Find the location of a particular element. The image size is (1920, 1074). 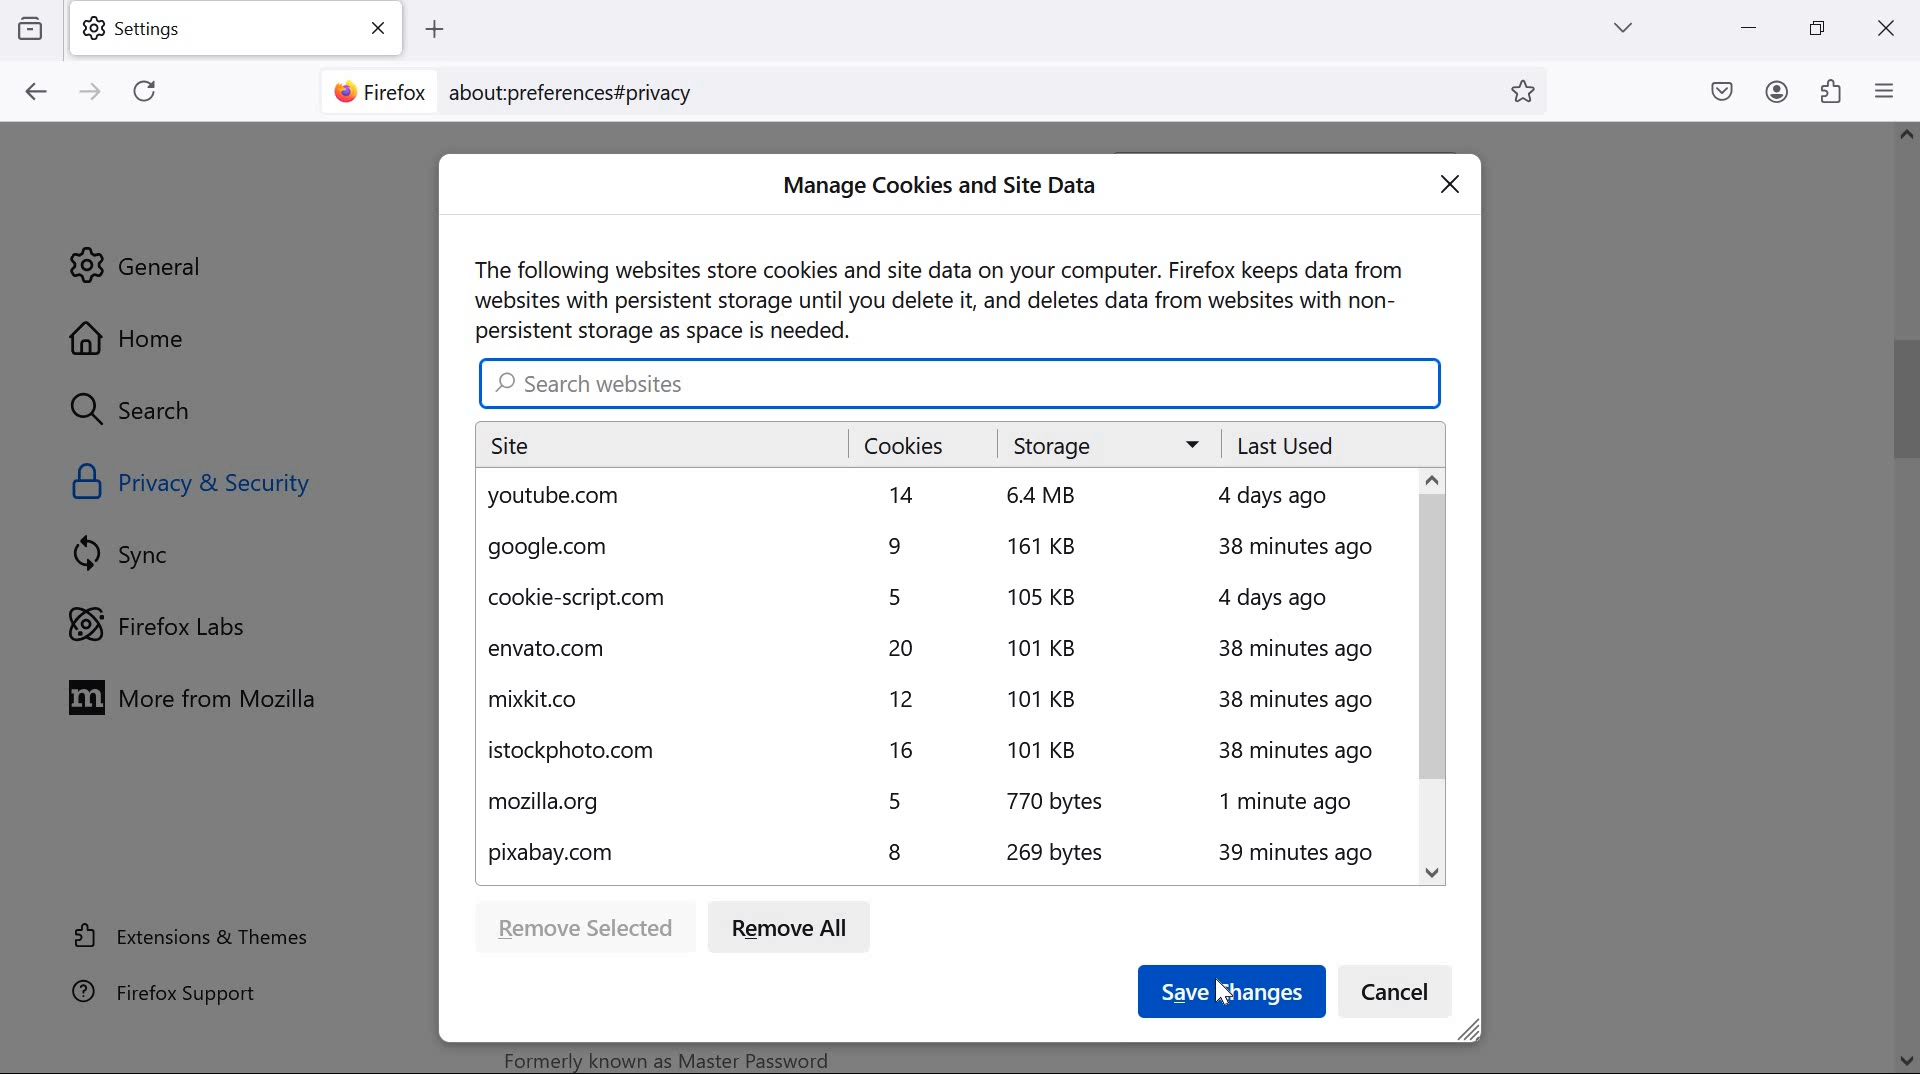

Firefox Labs is located at coordinates (174, 623).